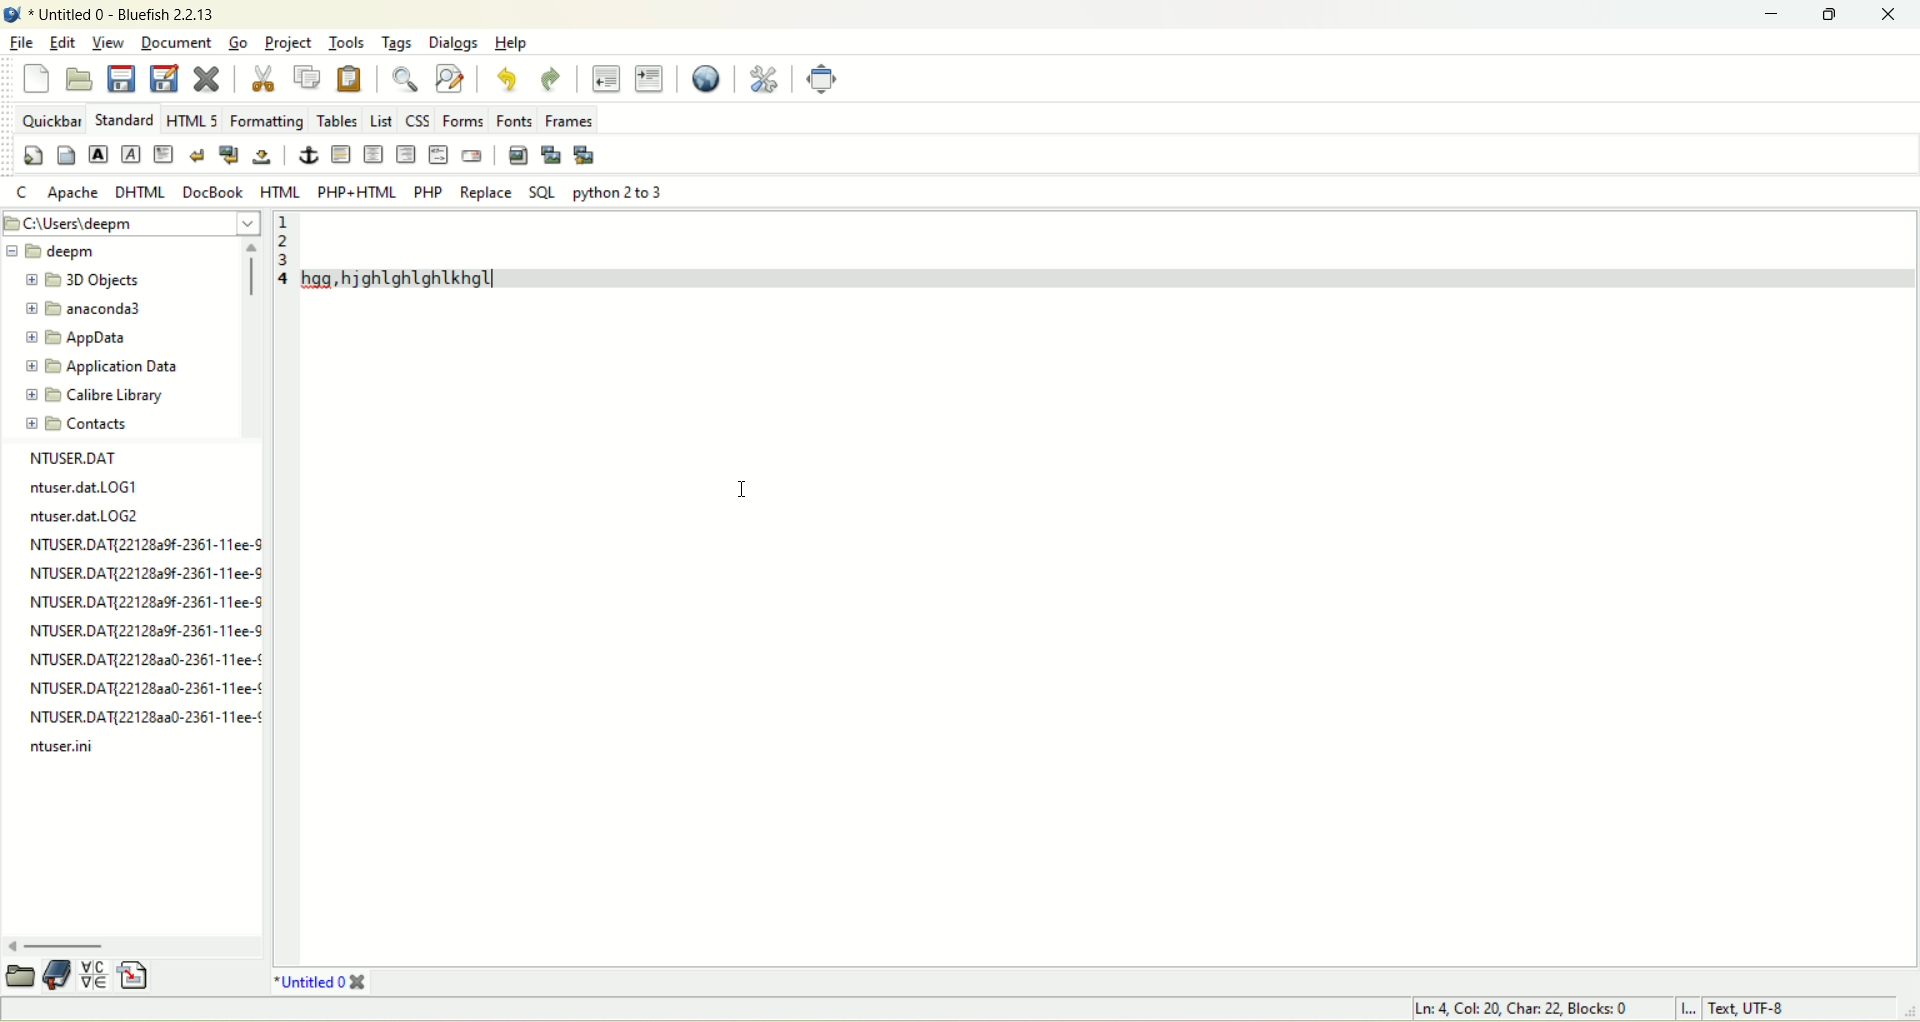 The image size is (1920, 1022). I want to click on ntuser.ini, so click(61, 749).